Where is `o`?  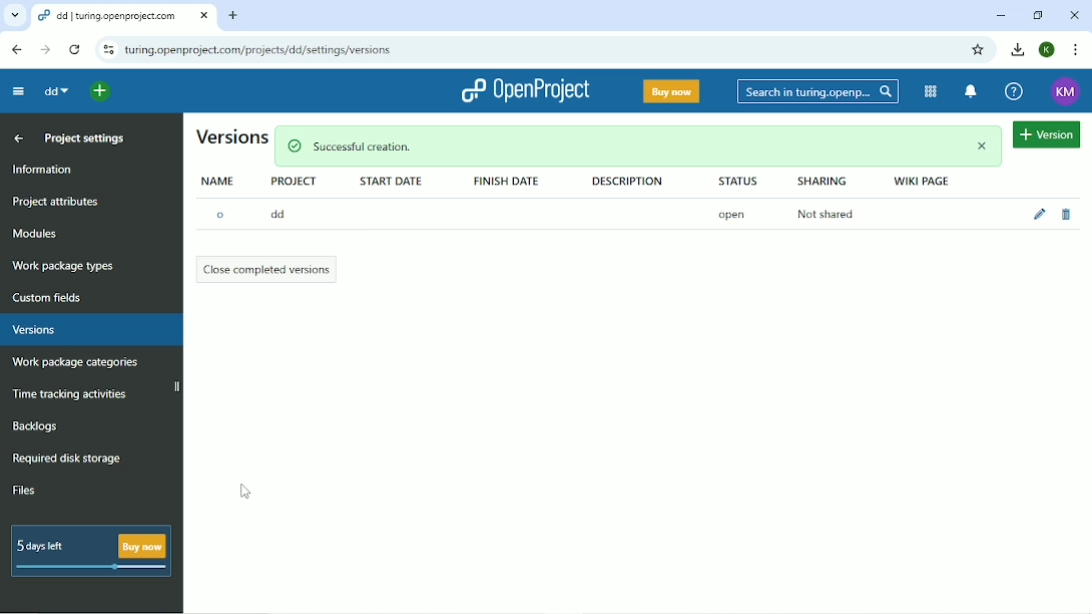
o is located at coordinates (220, 215).